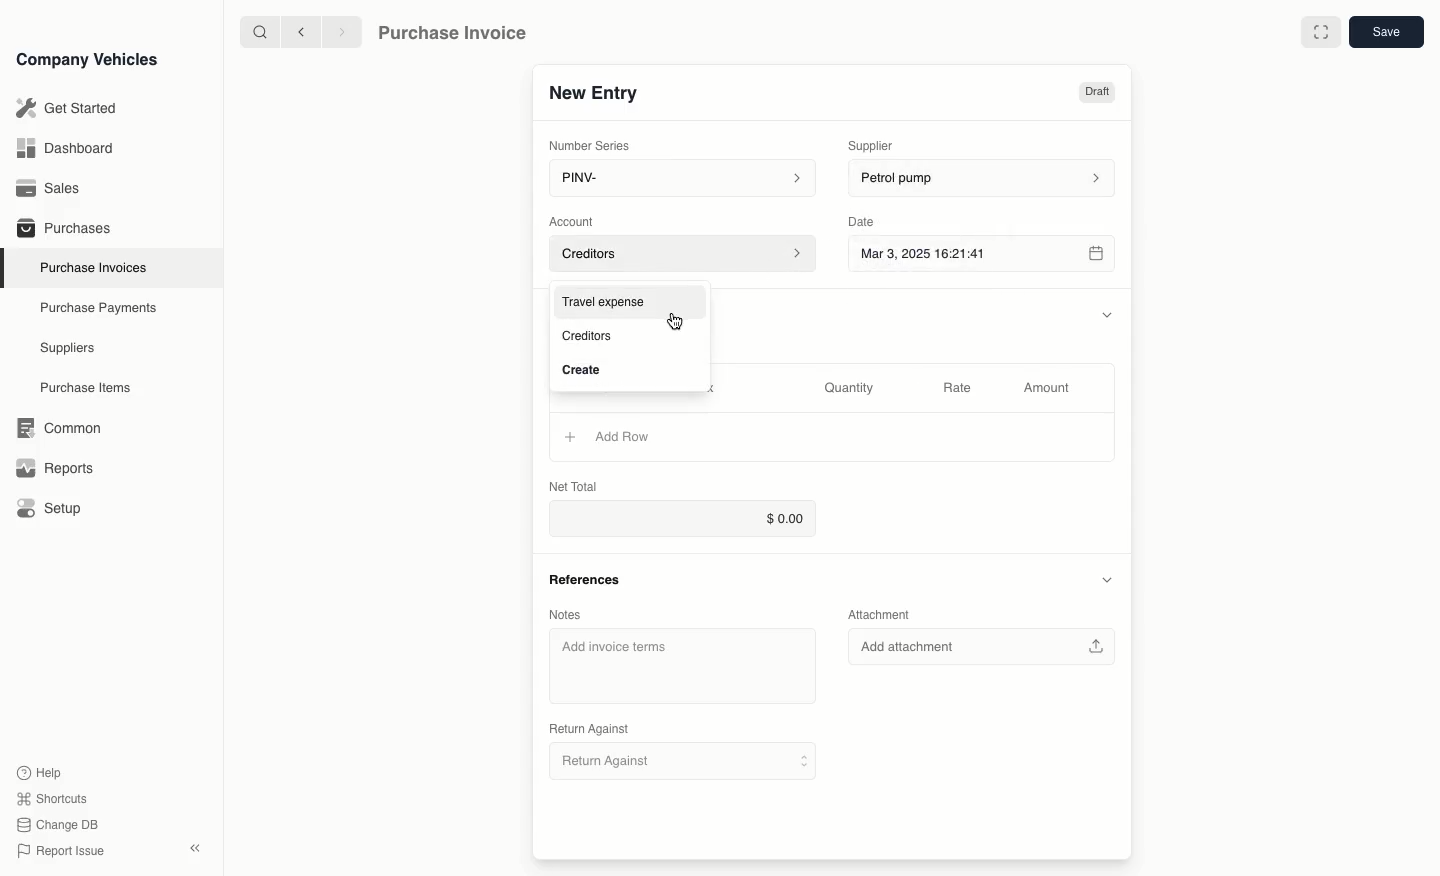  Describe the element at coordinates (89, 267) in the screenshot. I see `Purchase Invoices` at that location.